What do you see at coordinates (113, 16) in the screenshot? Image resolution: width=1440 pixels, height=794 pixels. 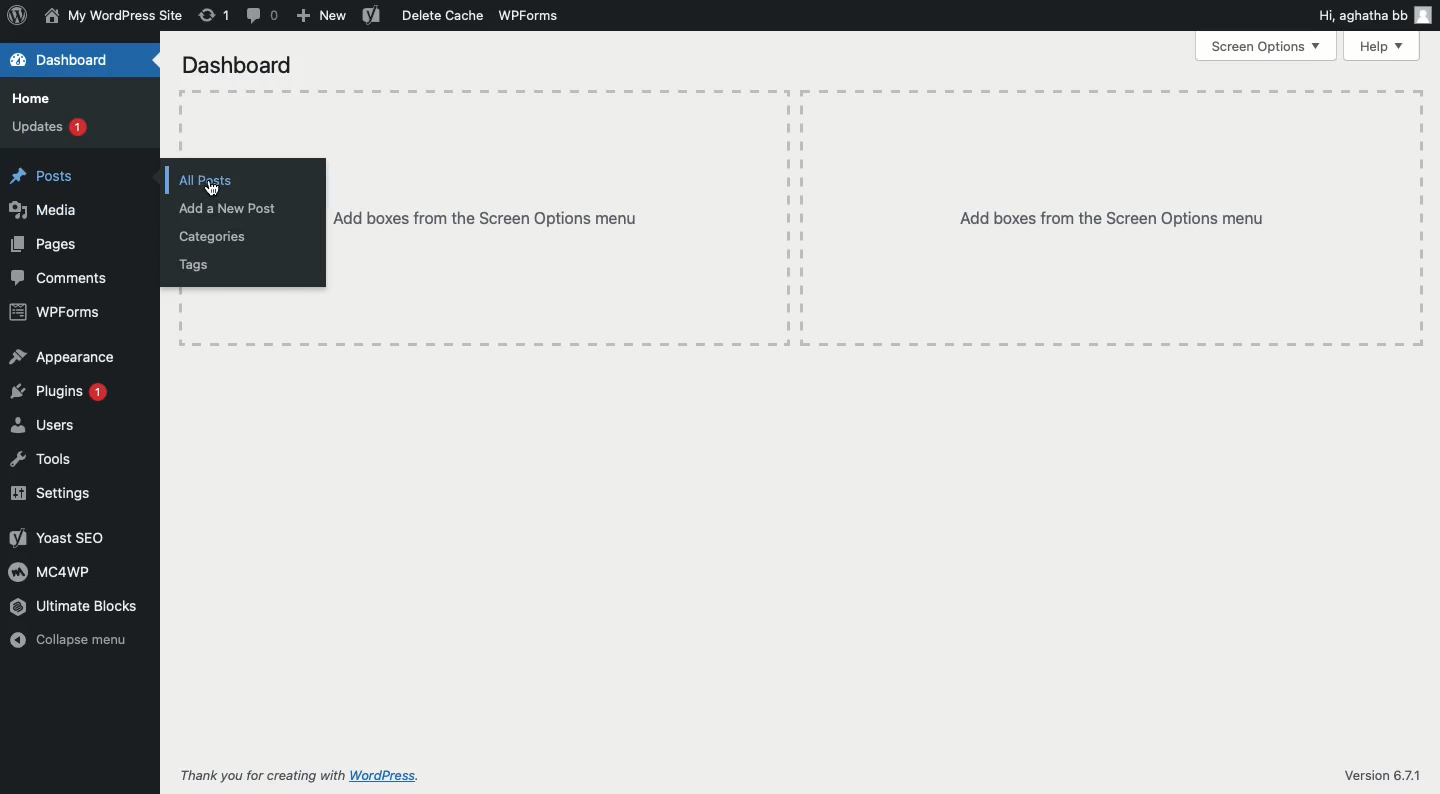 I see `My WordPress Site` at bounding box center [113, 16].